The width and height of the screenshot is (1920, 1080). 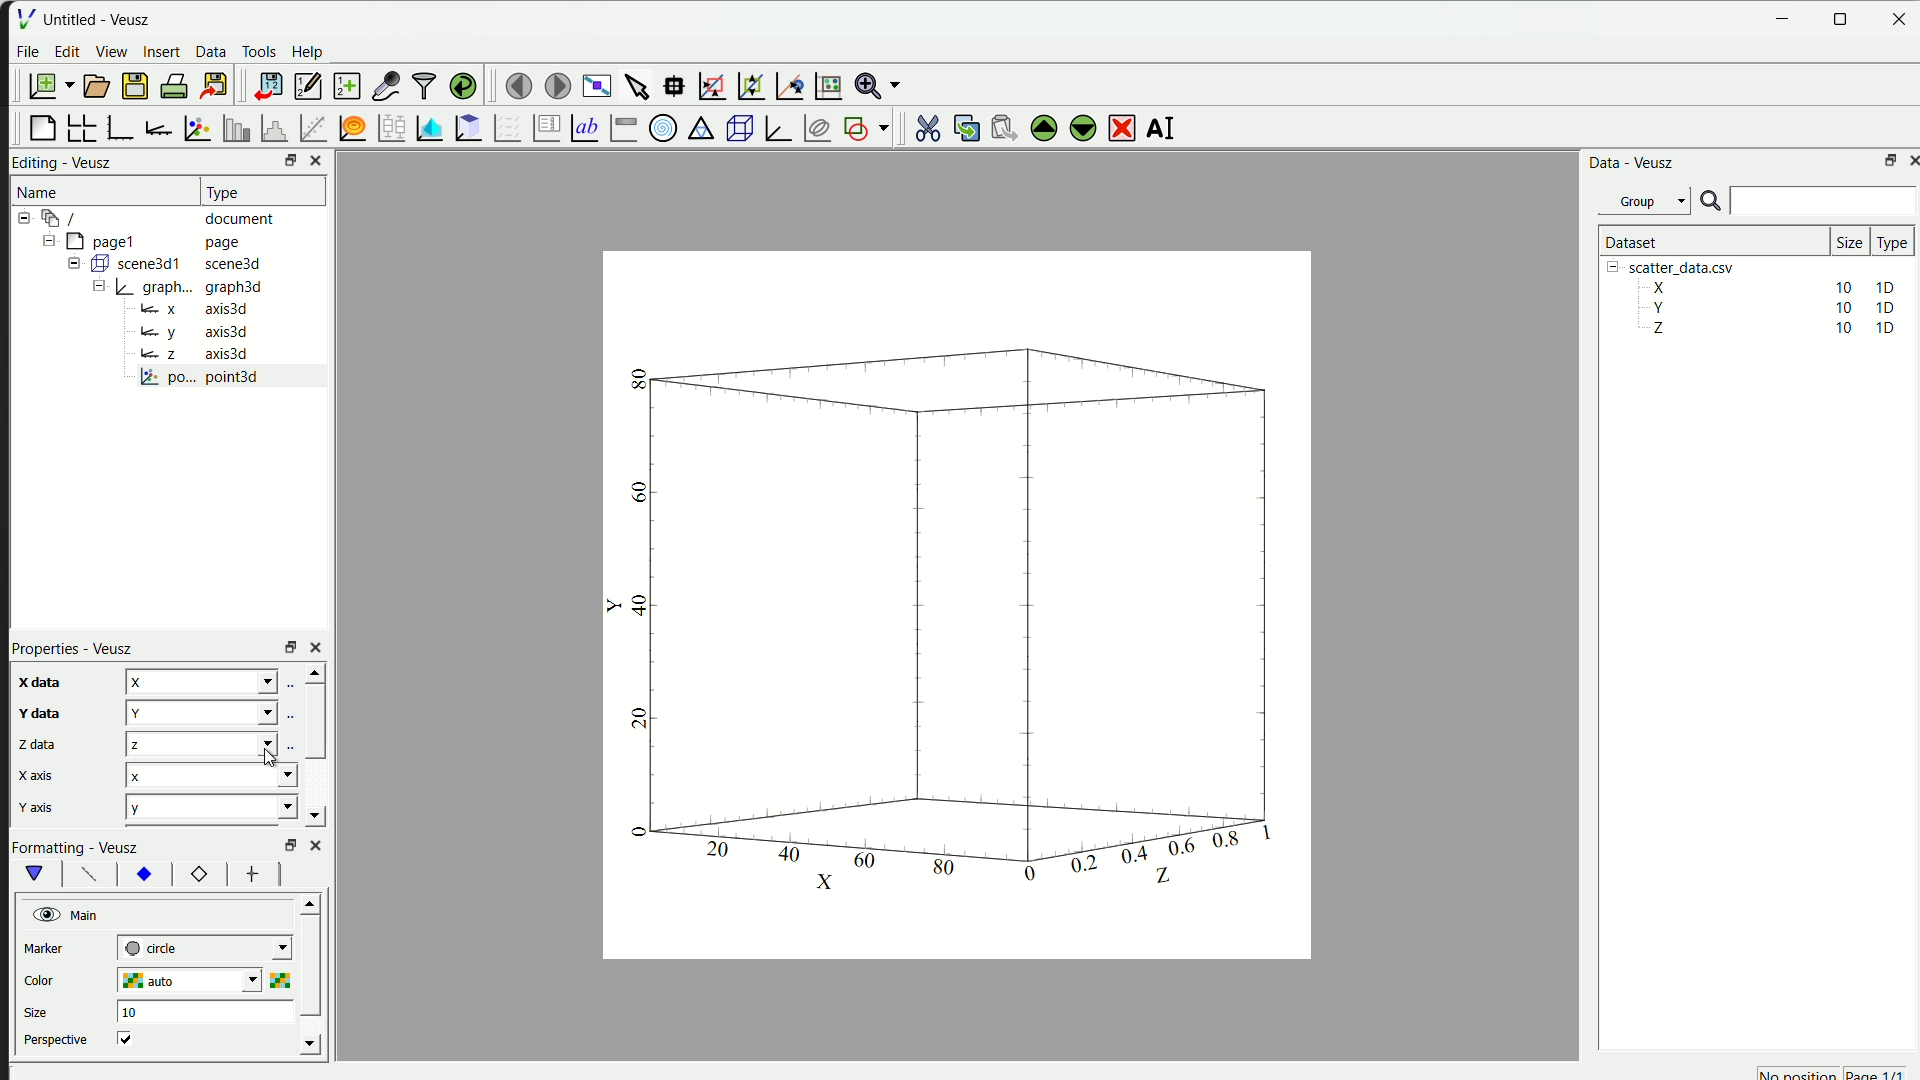 I want to click on fit function to data, so click(x=311, y=127).